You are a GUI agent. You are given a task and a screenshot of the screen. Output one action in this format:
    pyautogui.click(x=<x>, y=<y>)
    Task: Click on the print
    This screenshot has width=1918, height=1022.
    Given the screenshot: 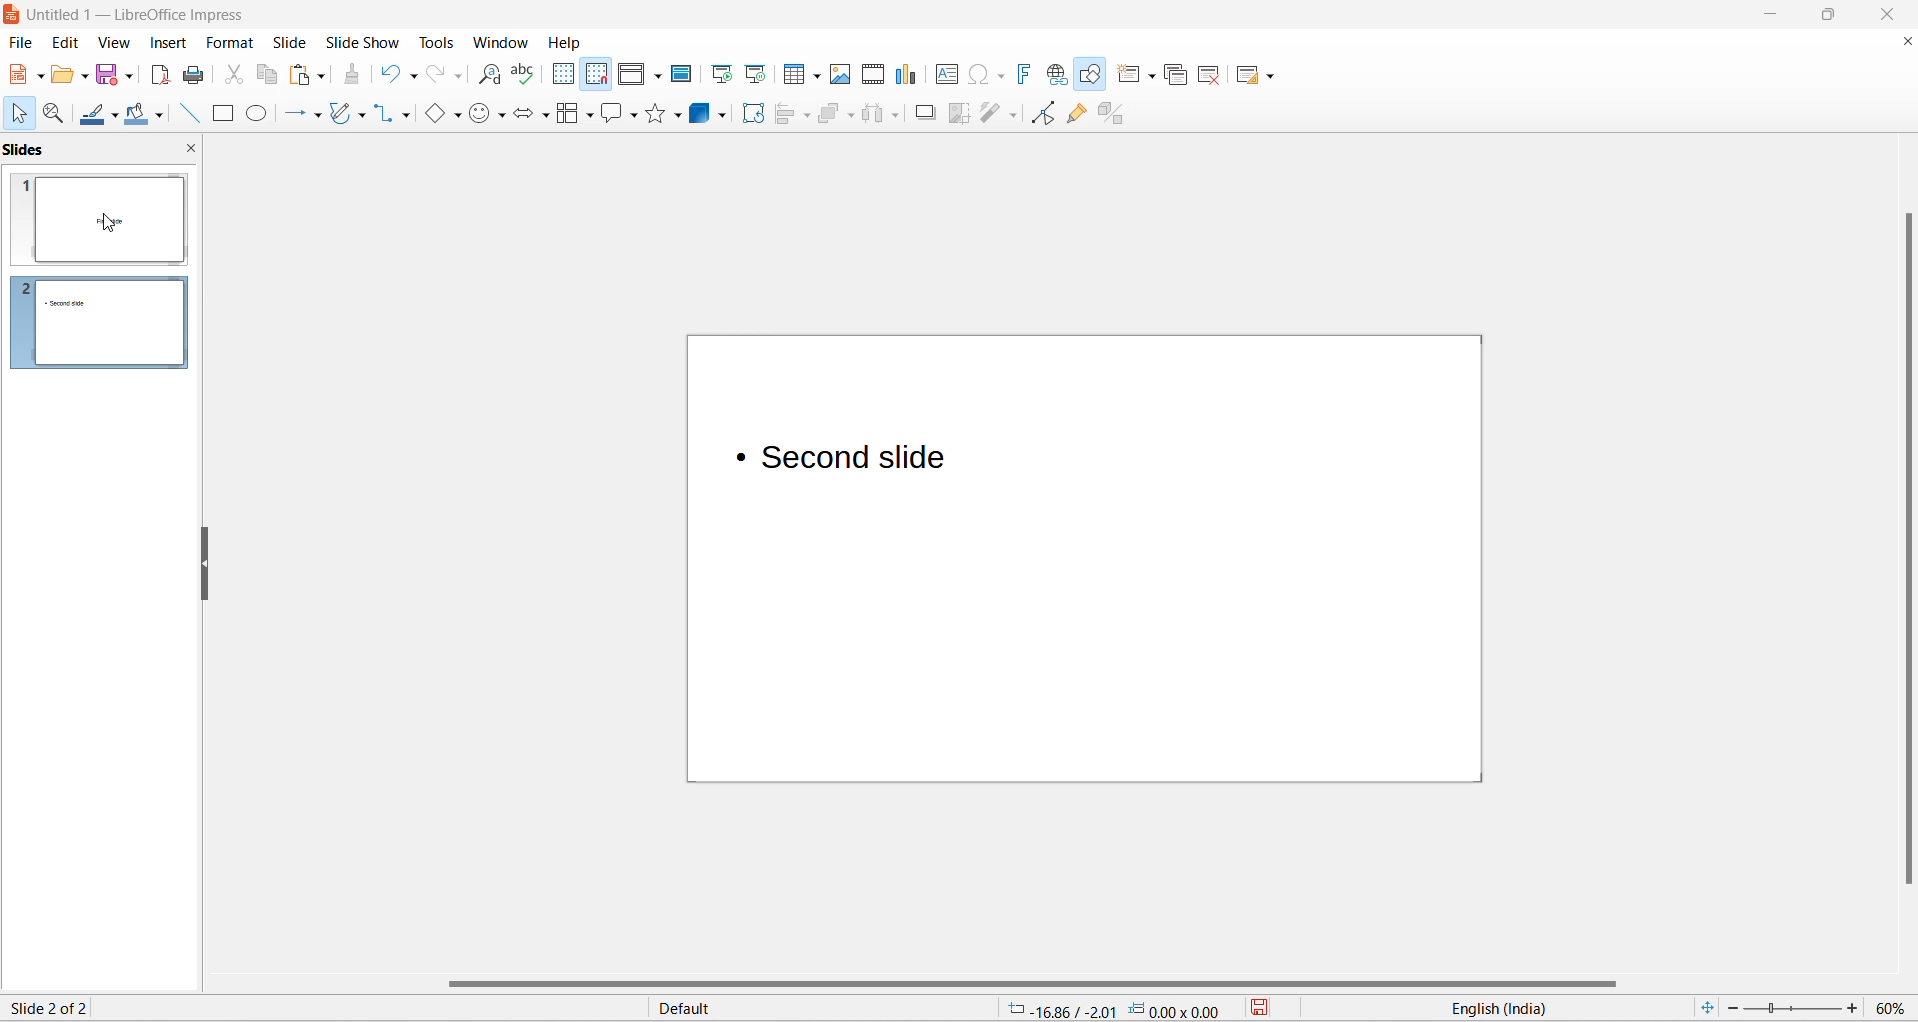 What is the action you would take?
    pyautogui.click(x=197, y=74)
    